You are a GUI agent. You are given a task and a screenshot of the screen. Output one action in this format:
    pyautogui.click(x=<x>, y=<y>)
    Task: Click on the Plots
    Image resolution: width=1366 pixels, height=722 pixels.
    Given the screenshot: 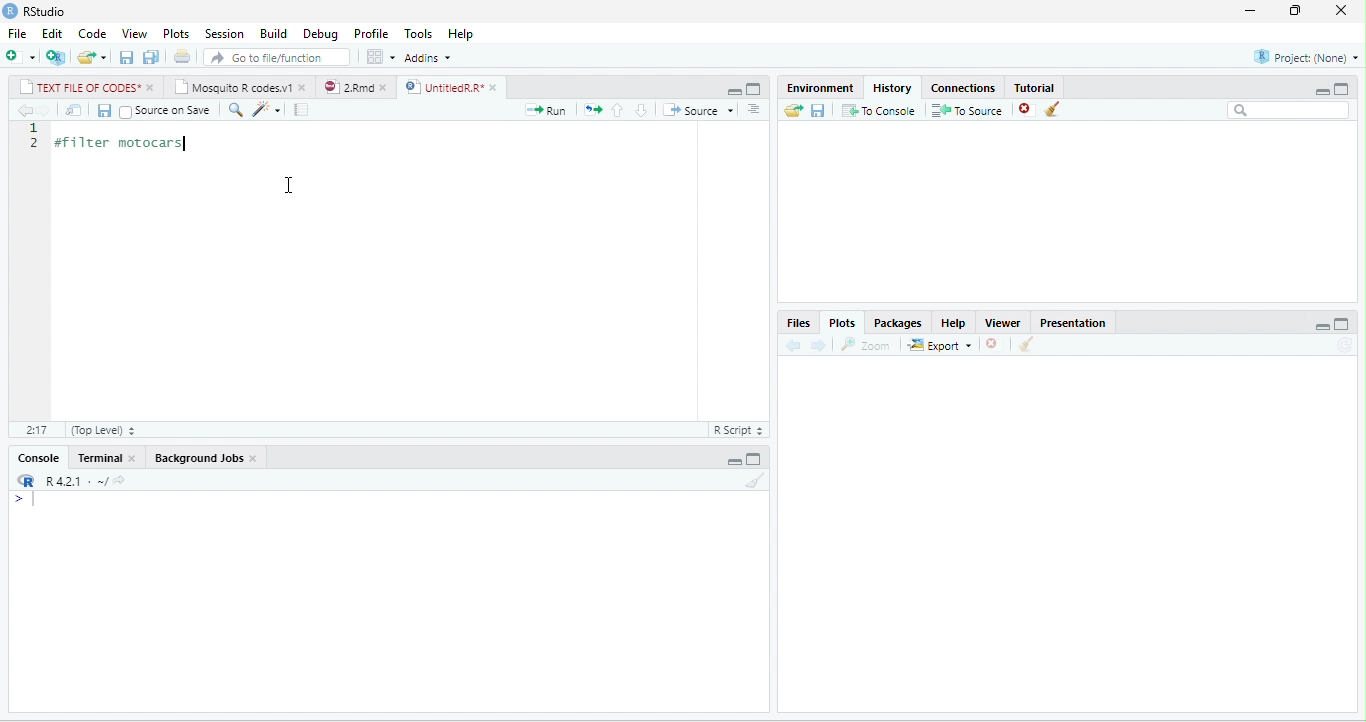 What is the action you would take?
    pyautogui.click(x=843, y=323)
    